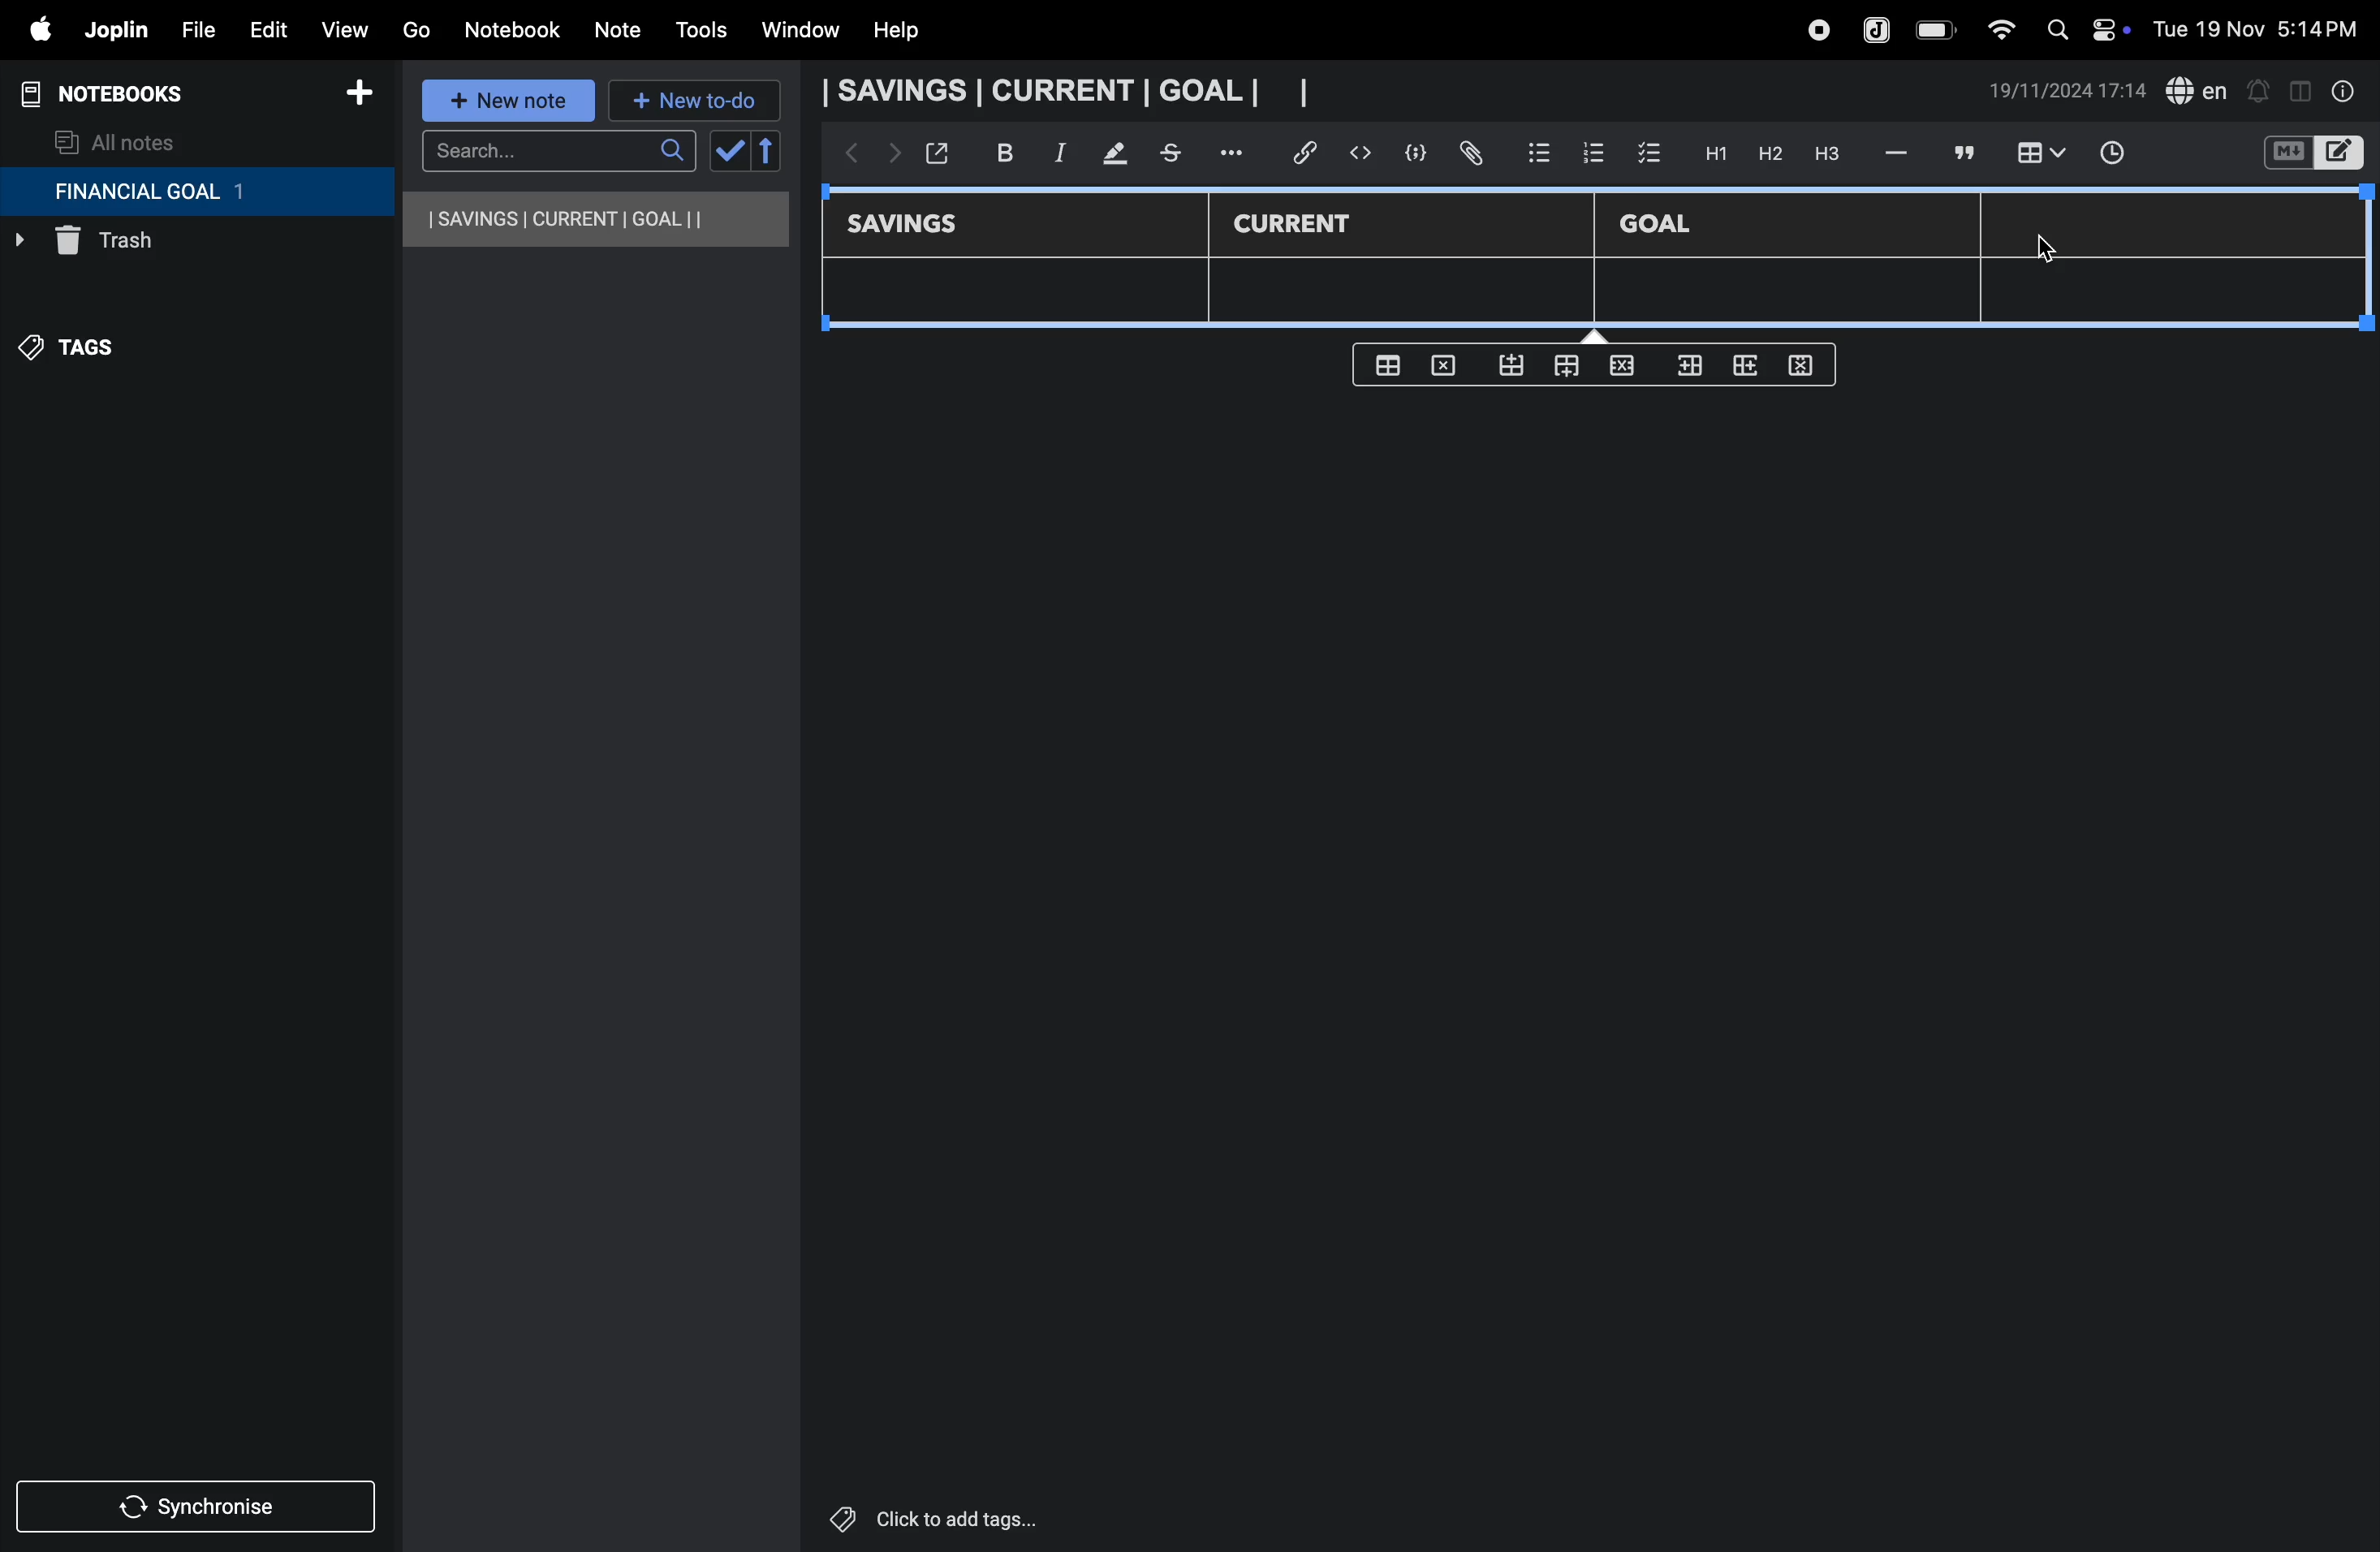 This screenshot has height=1552, width=2380. I want to click on savings current goal, so click(1082, 93).